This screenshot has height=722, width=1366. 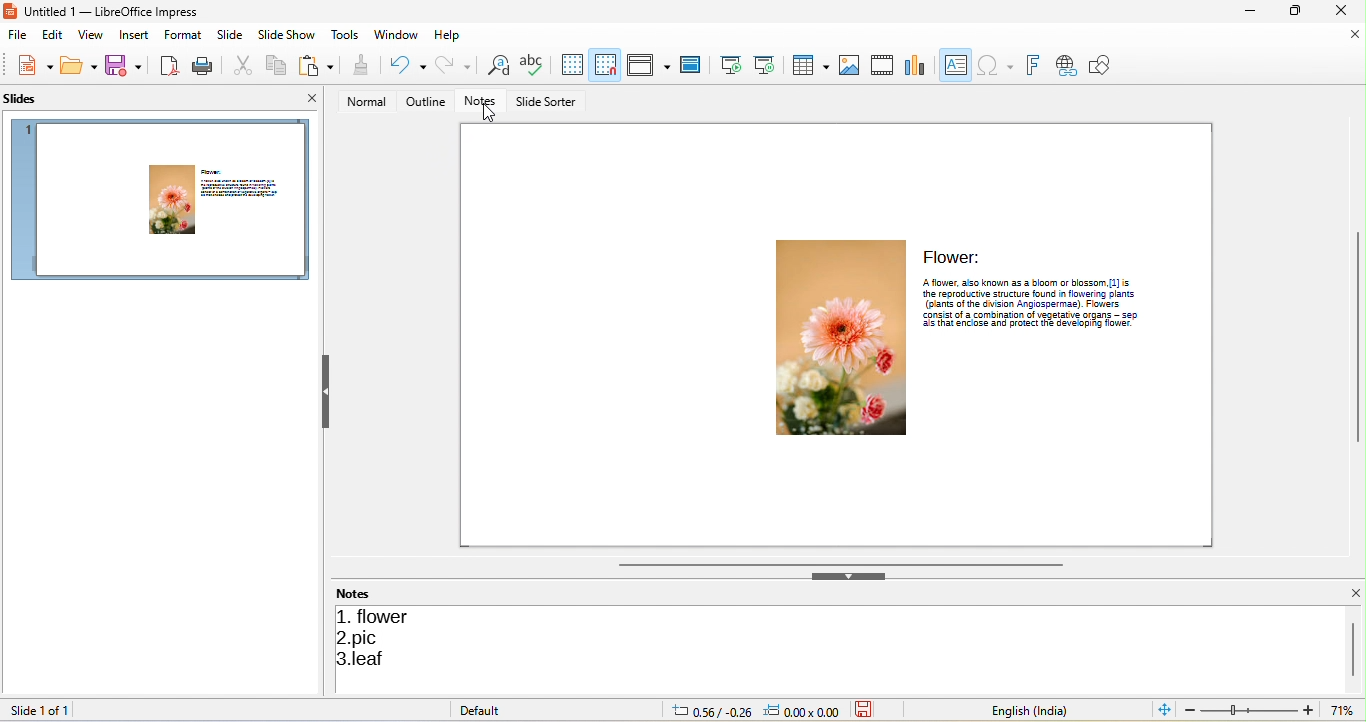 I want to click on cursor movement, so click(x=491, y=116).